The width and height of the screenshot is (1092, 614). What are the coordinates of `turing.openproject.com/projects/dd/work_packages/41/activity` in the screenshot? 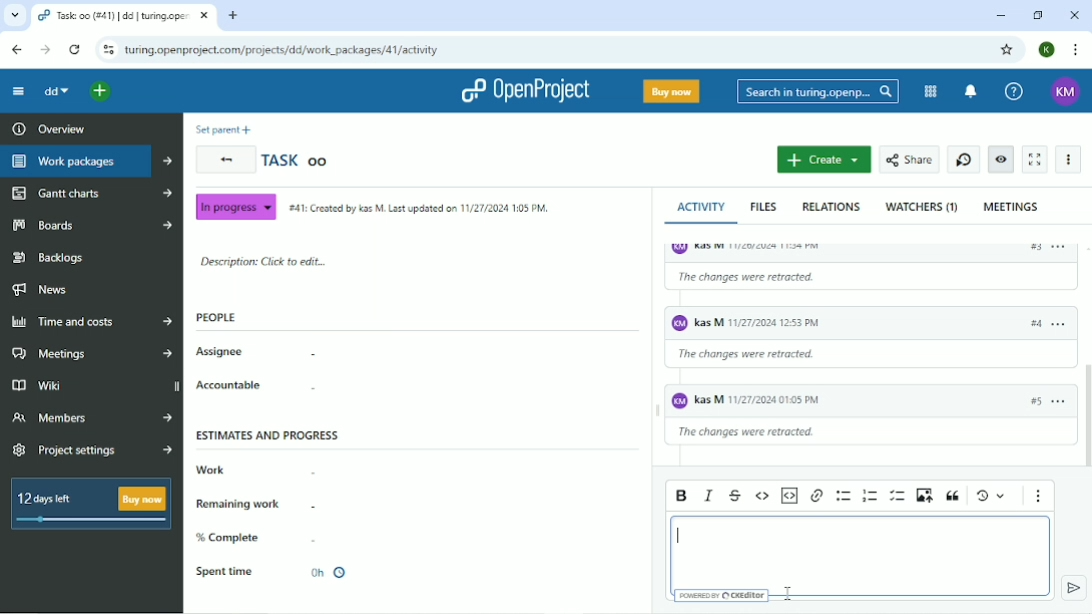 It's located at (281, 51).